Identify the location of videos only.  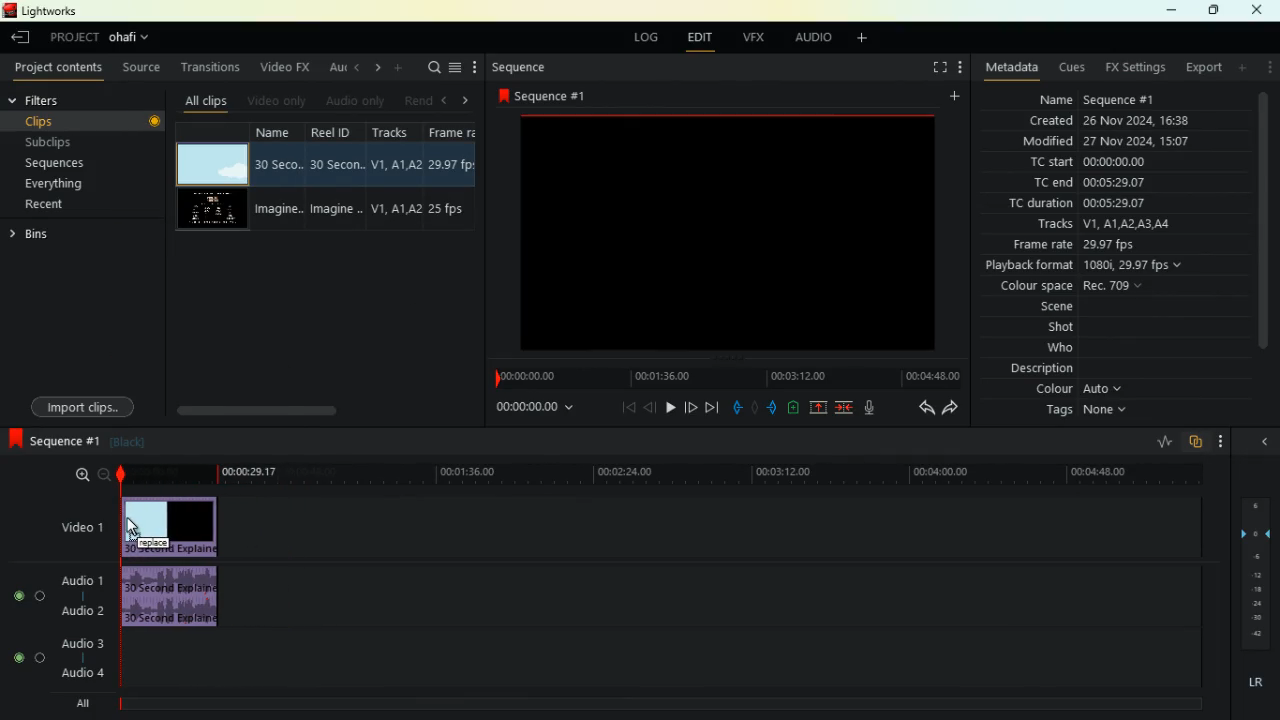
(279, 102).